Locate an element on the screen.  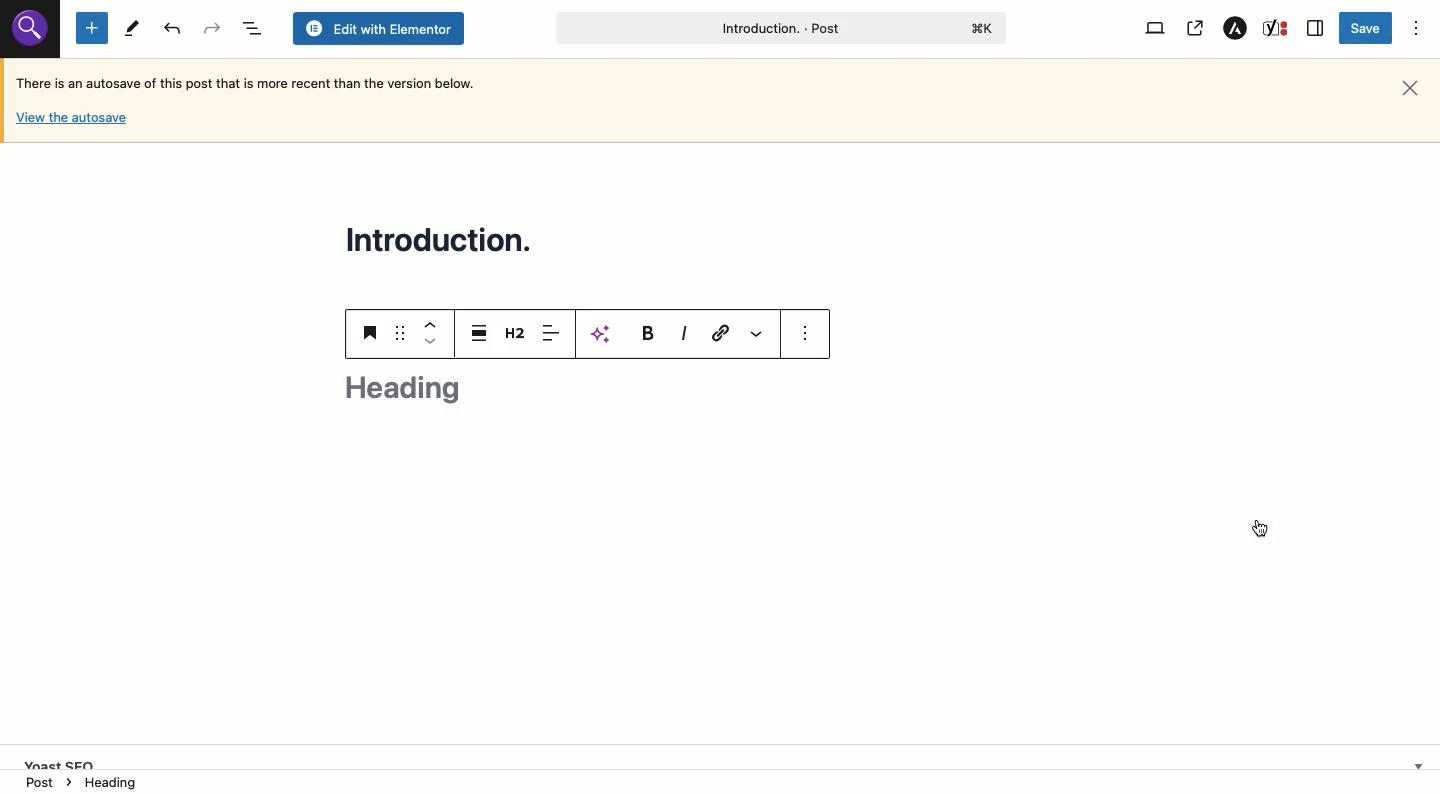
Bookmark is located at coordinates (372, 332).